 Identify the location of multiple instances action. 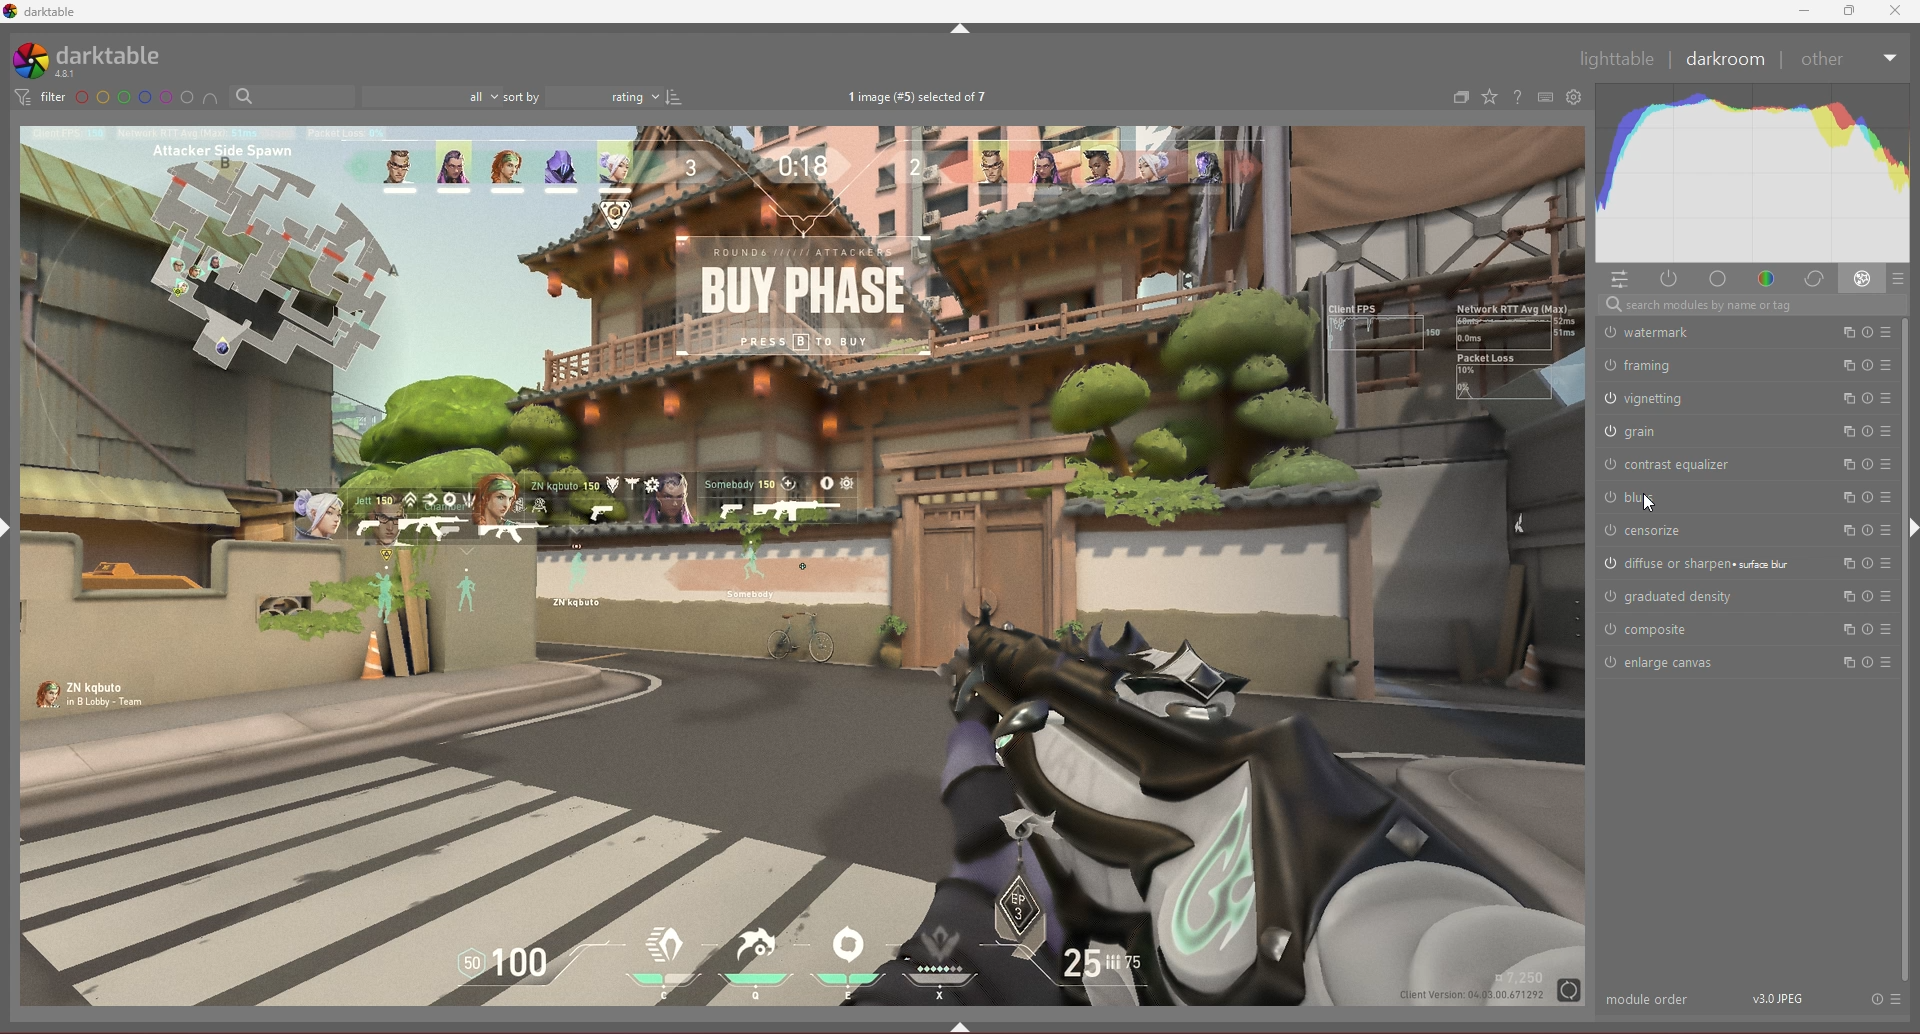
(1842, 465).